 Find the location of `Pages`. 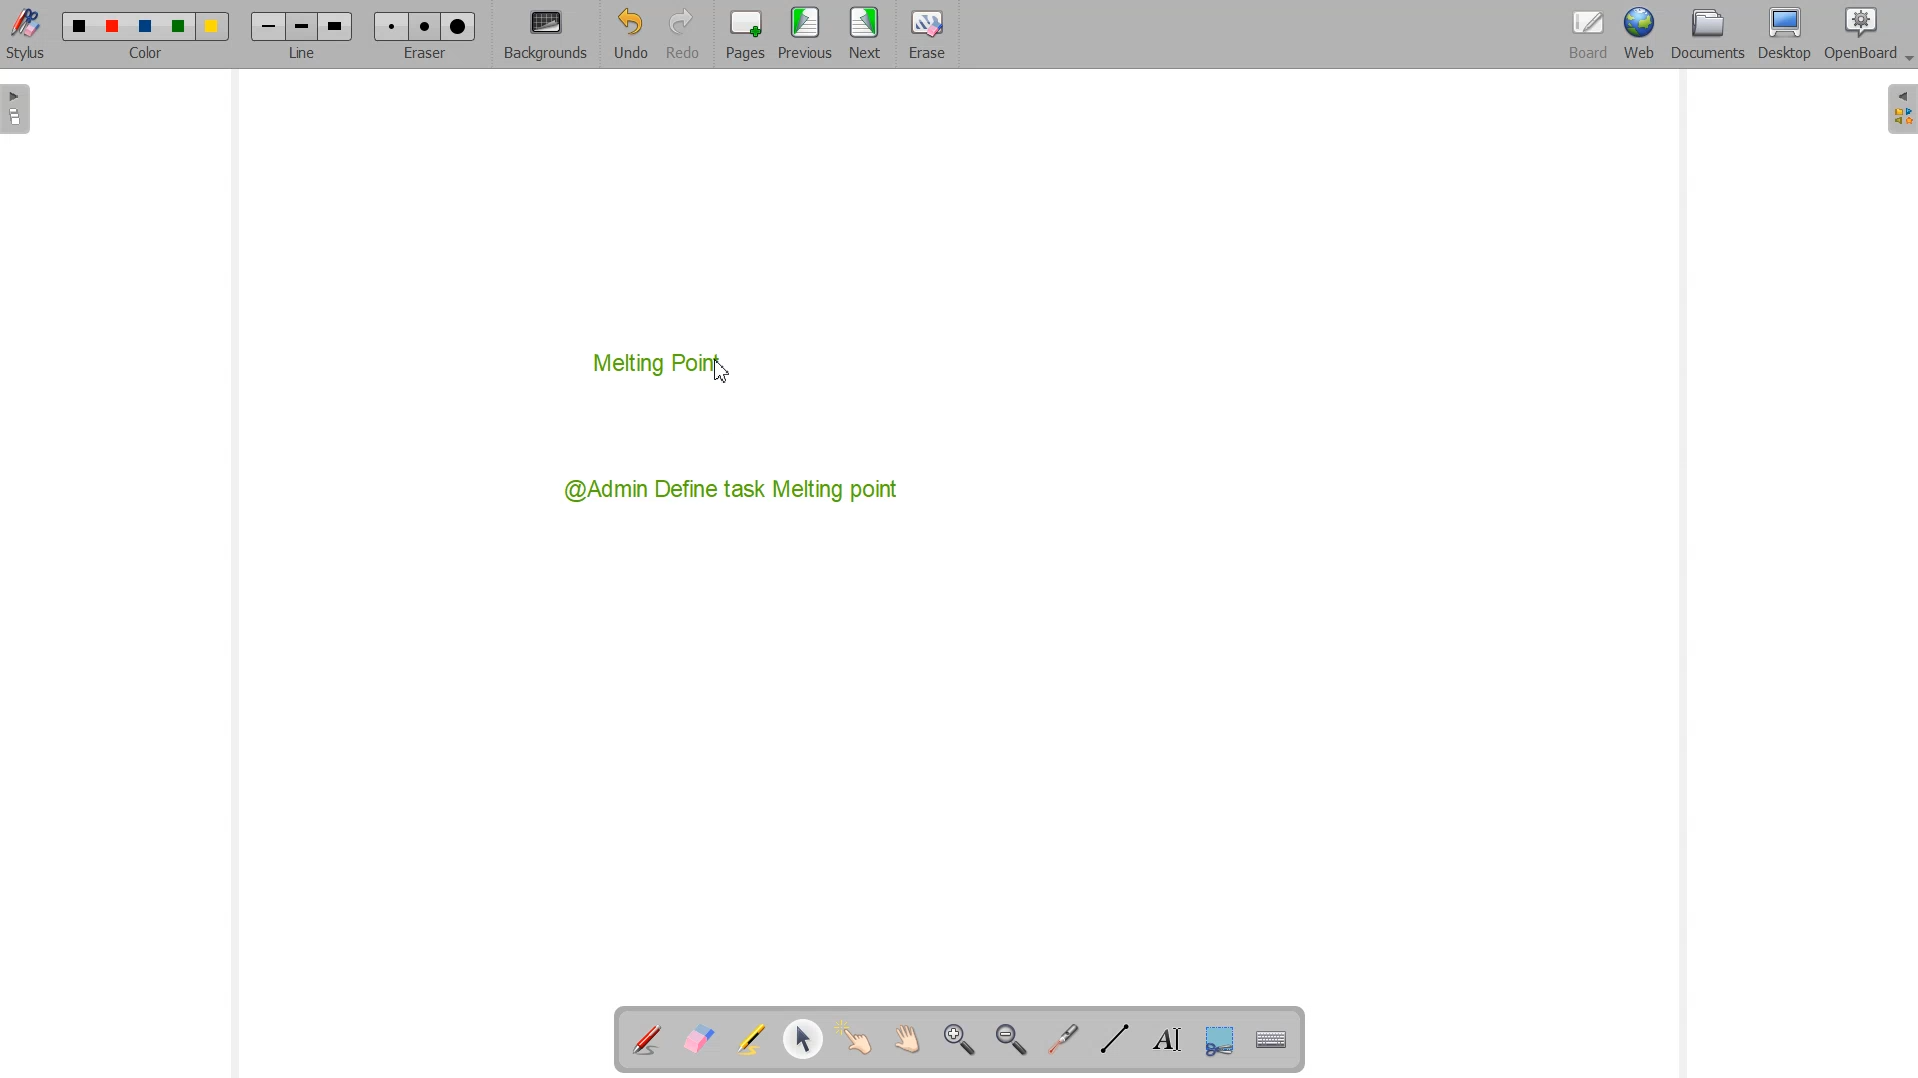

Pages is located at coordinates (742, 35).